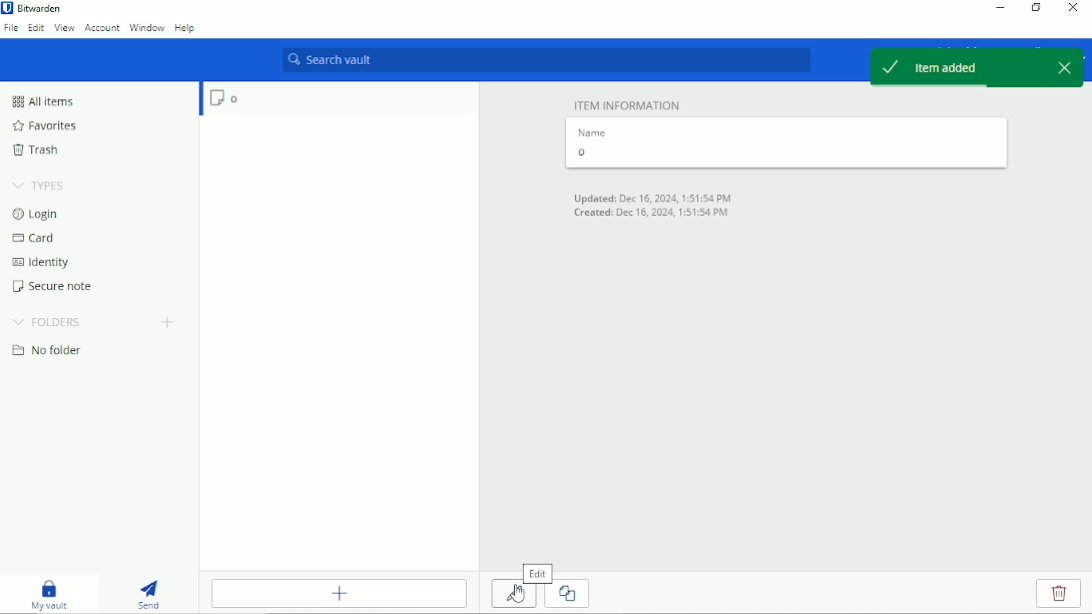 Image resolution: width=1092 pixels, height=614 pixels. Describe the element at coordinates (1067, 65) in the screenshot. I see `close notification` at that location.